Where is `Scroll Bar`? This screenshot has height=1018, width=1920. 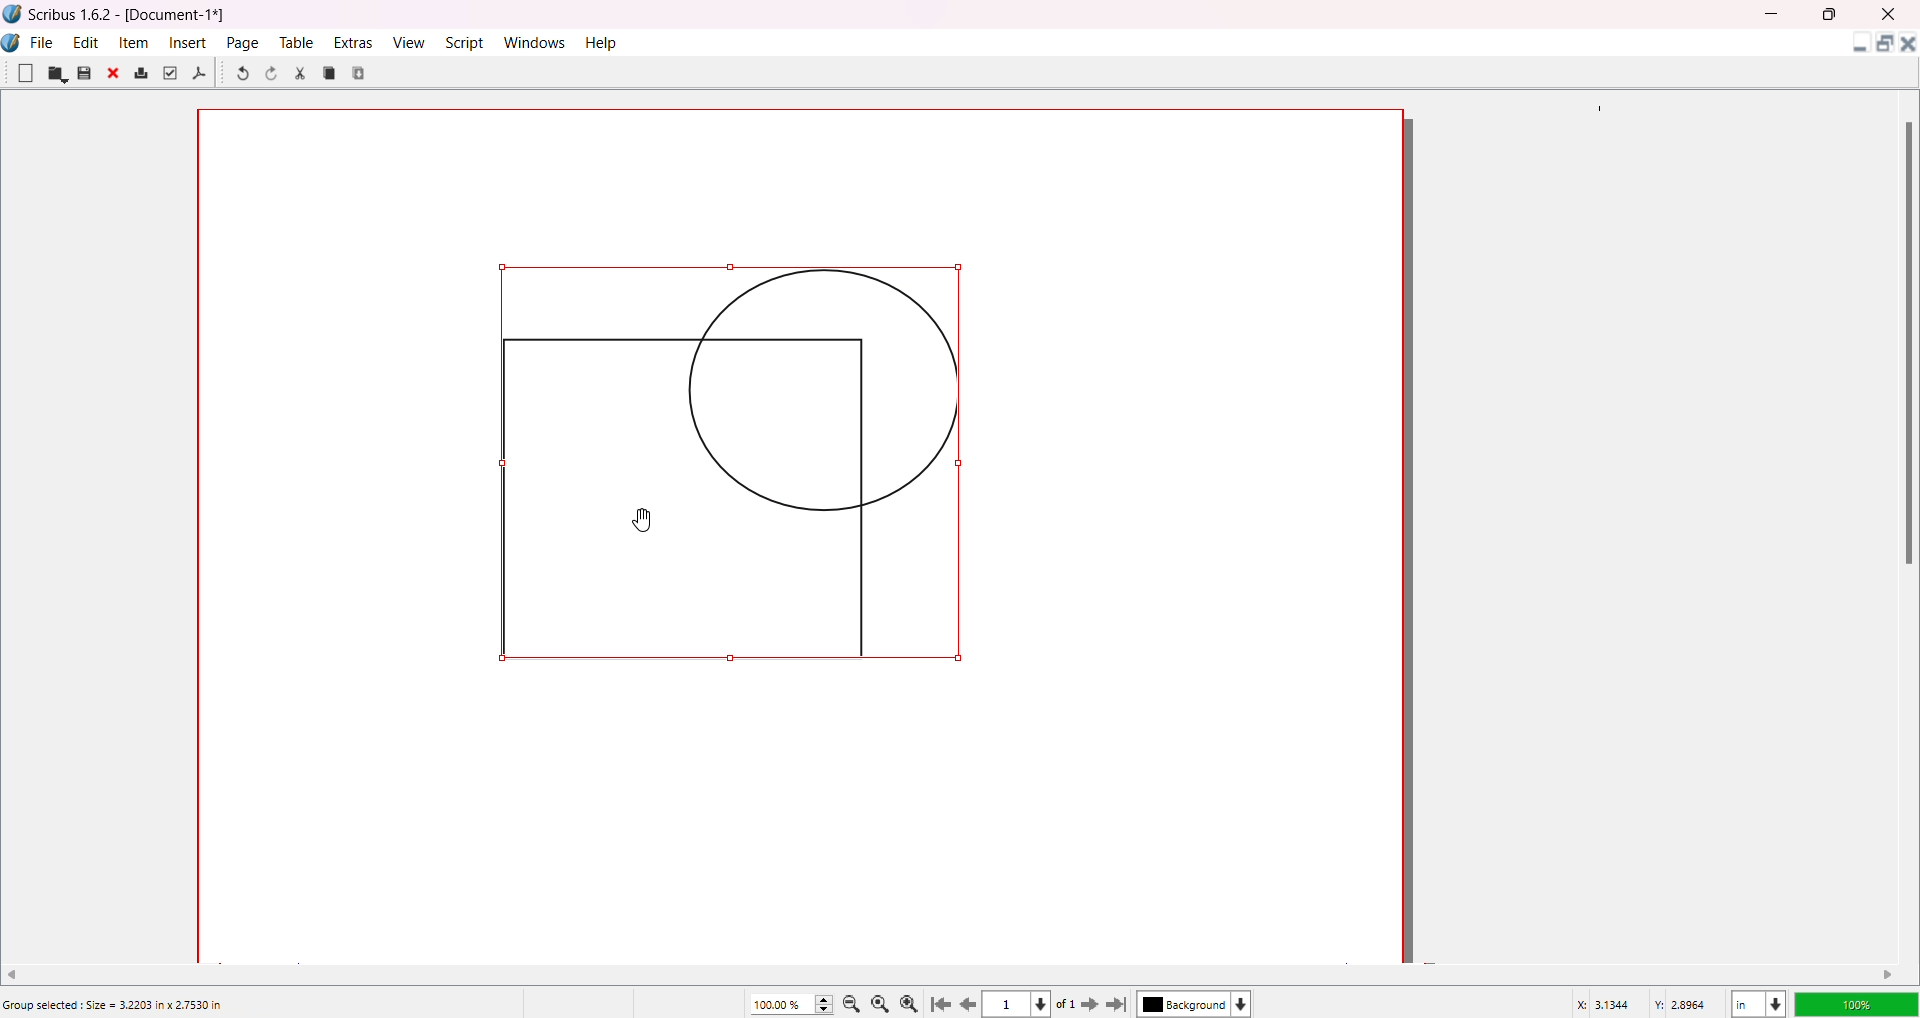 Scroll Bar is located at coordinates (1904, 341).